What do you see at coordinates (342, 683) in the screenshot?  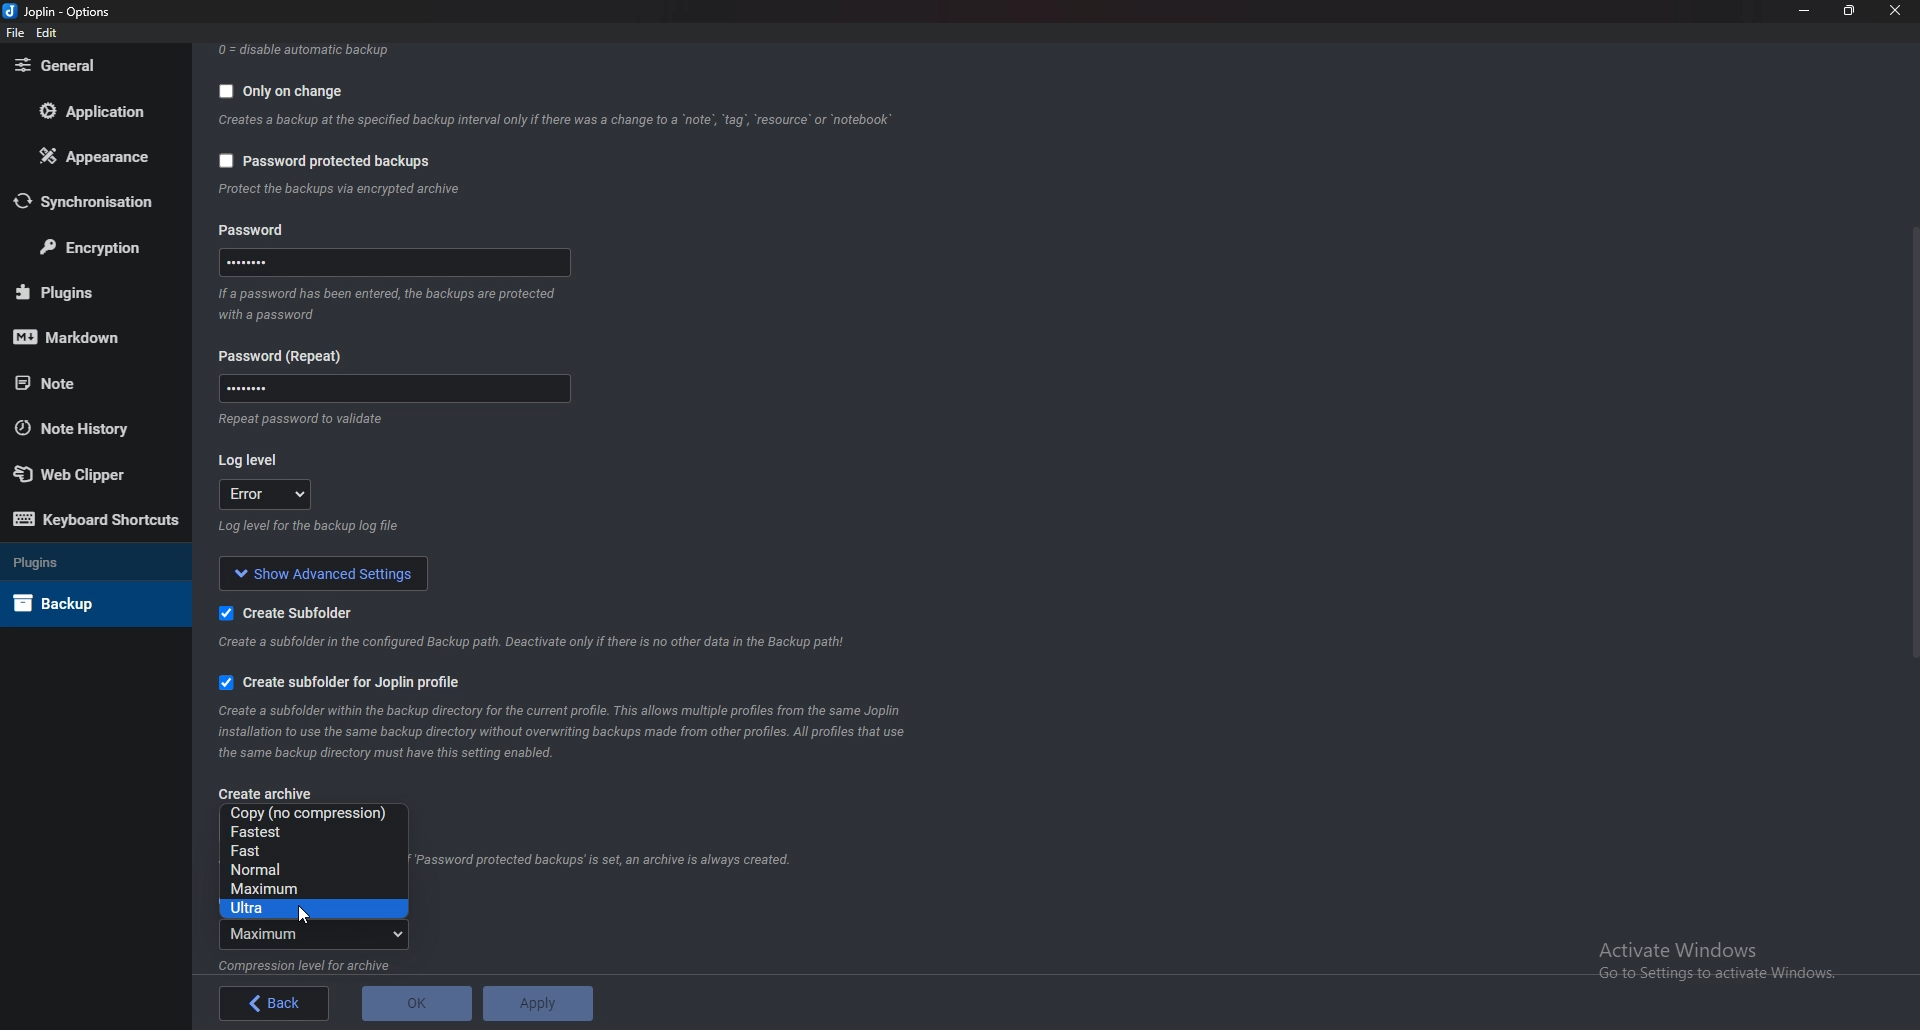 I see `Create sub folder for joplin profile` at bounding box center [342, 683].